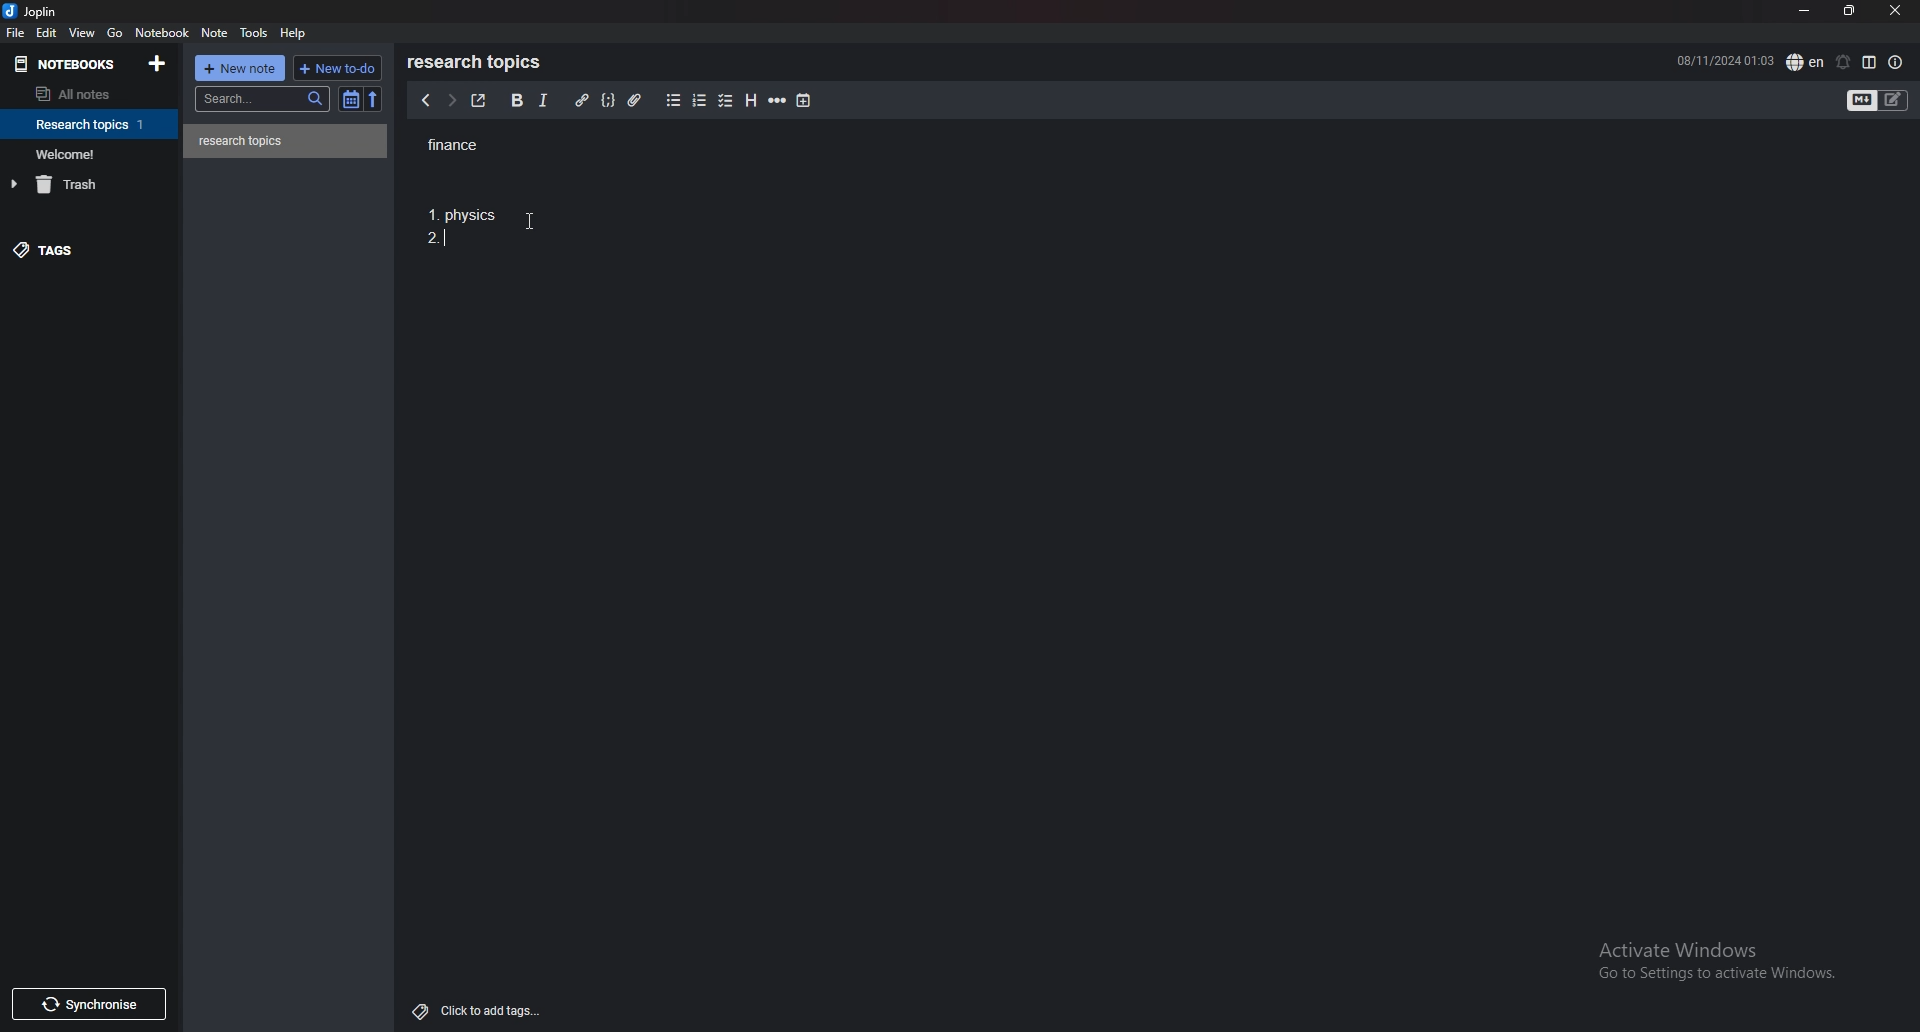 Image resolution: width=1920 pixels, height=1032 pixels. I want to click on bullet list, so click(673, 101).